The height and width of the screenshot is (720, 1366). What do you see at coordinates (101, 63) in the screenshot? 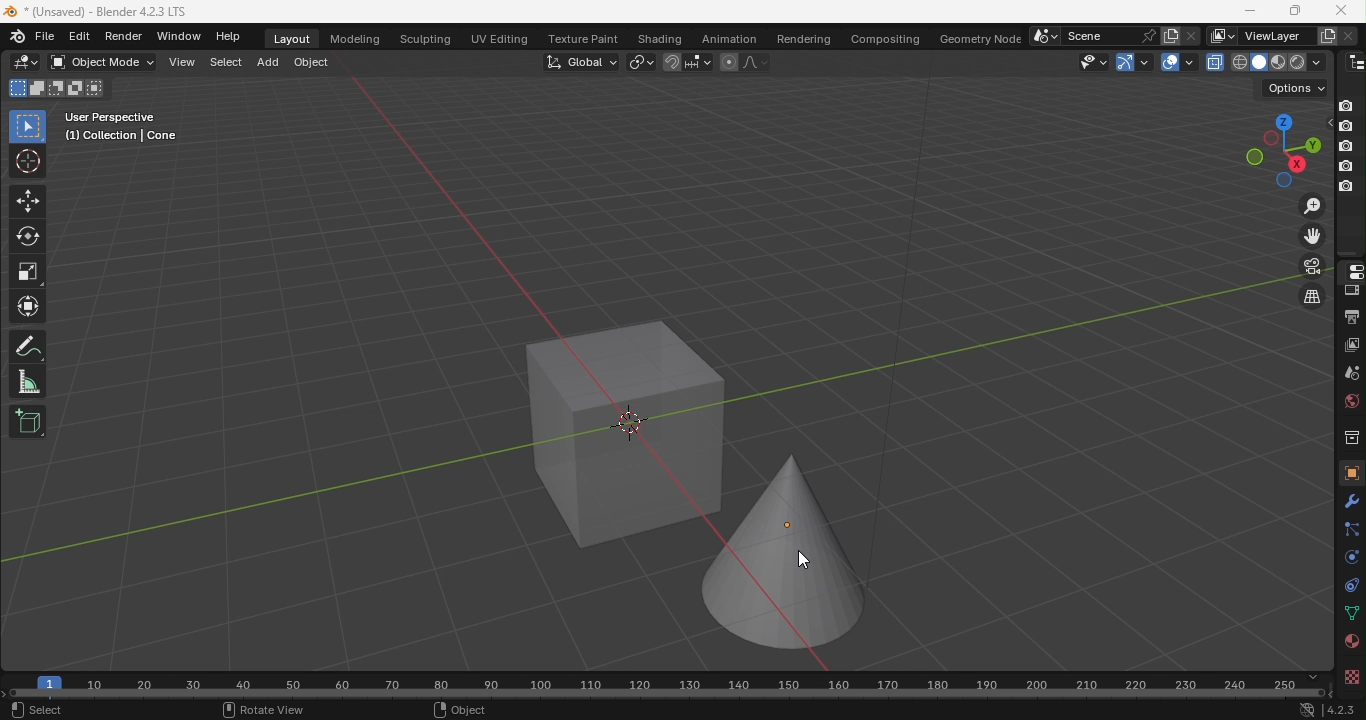
I see `Sets the objects interaction mode` at bounding box center [101, 63].